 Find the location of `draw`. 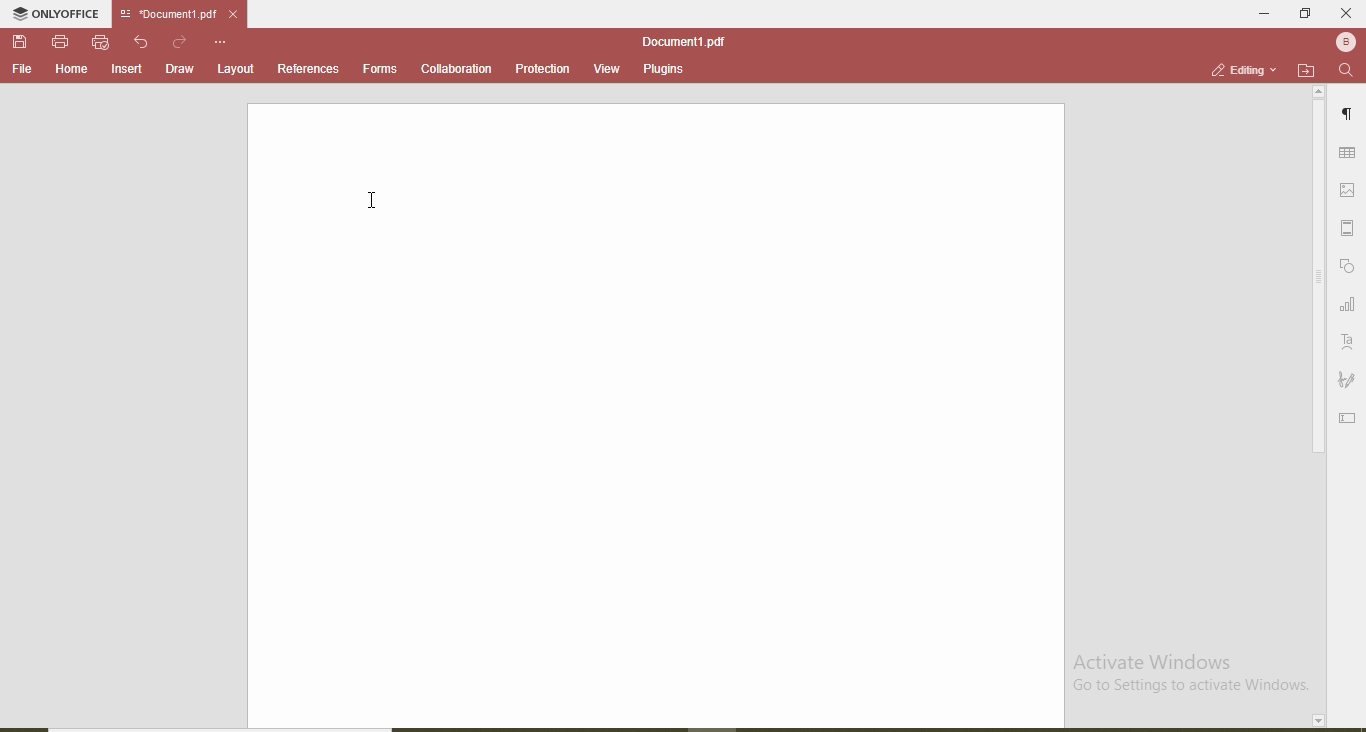

draw is located at coordinates (178, 68).